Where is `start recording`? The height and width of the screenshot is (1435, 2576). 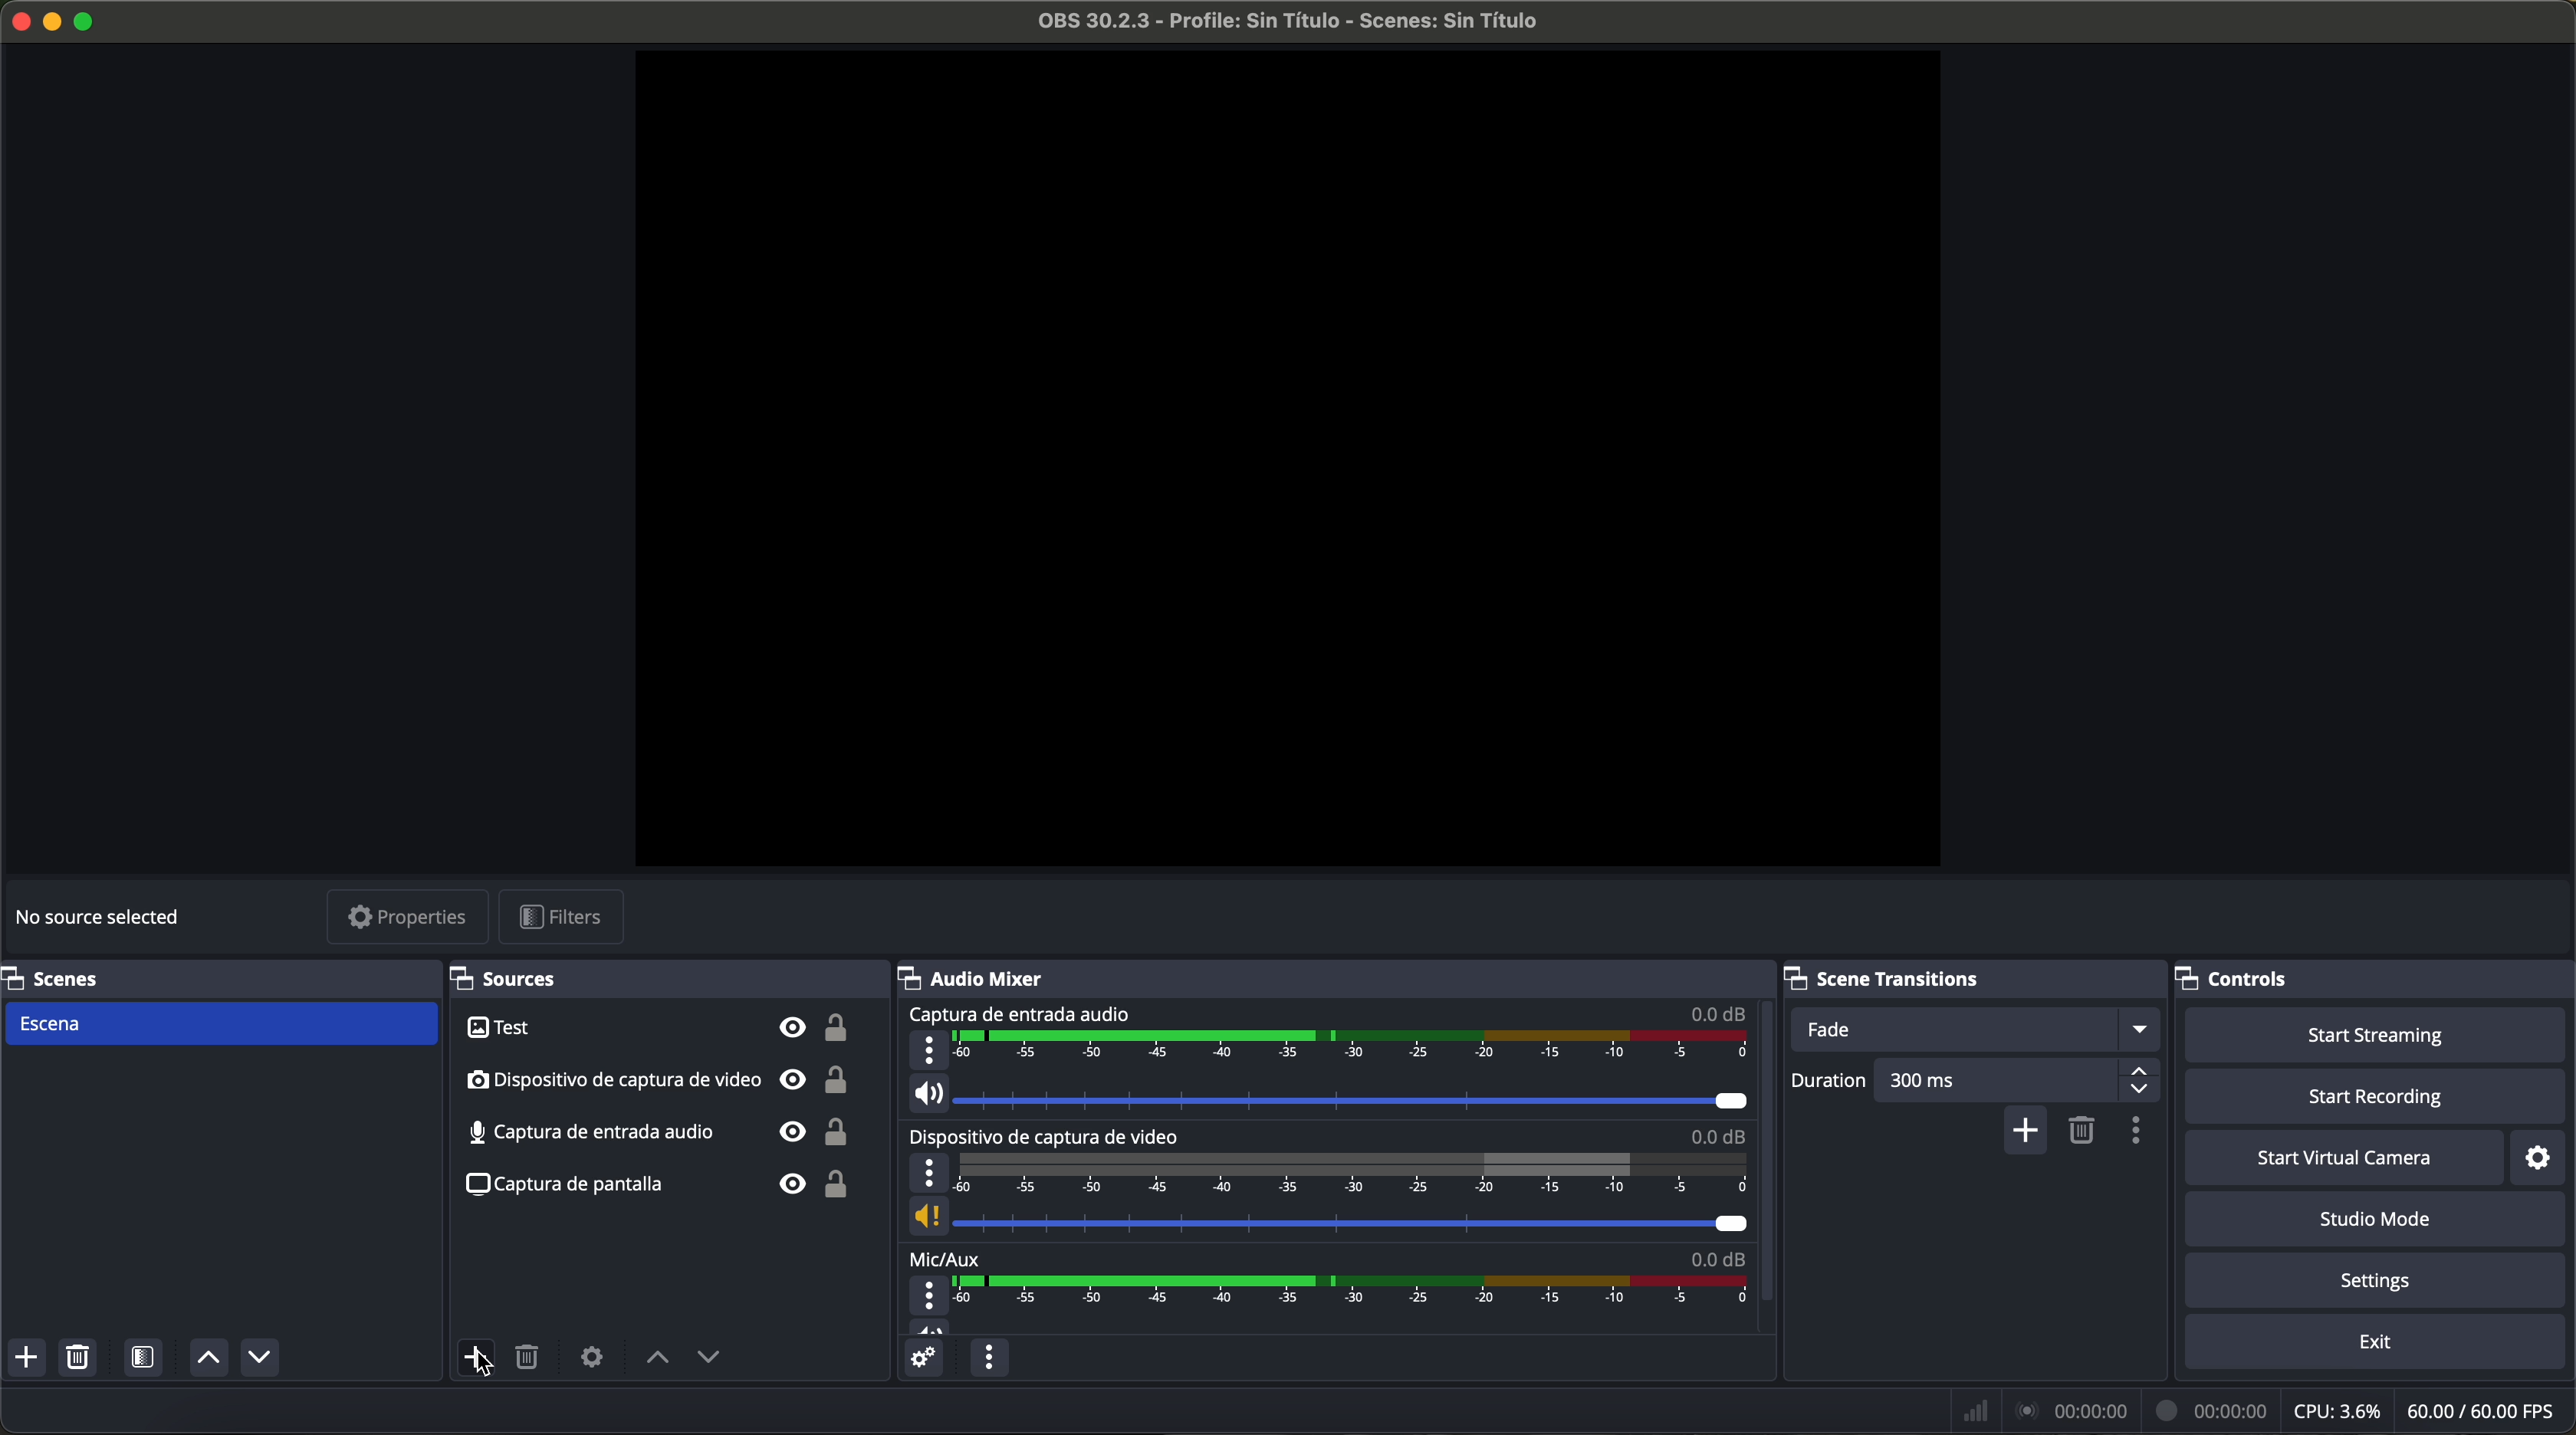
start recording is located at coordinates (2376, 1099).